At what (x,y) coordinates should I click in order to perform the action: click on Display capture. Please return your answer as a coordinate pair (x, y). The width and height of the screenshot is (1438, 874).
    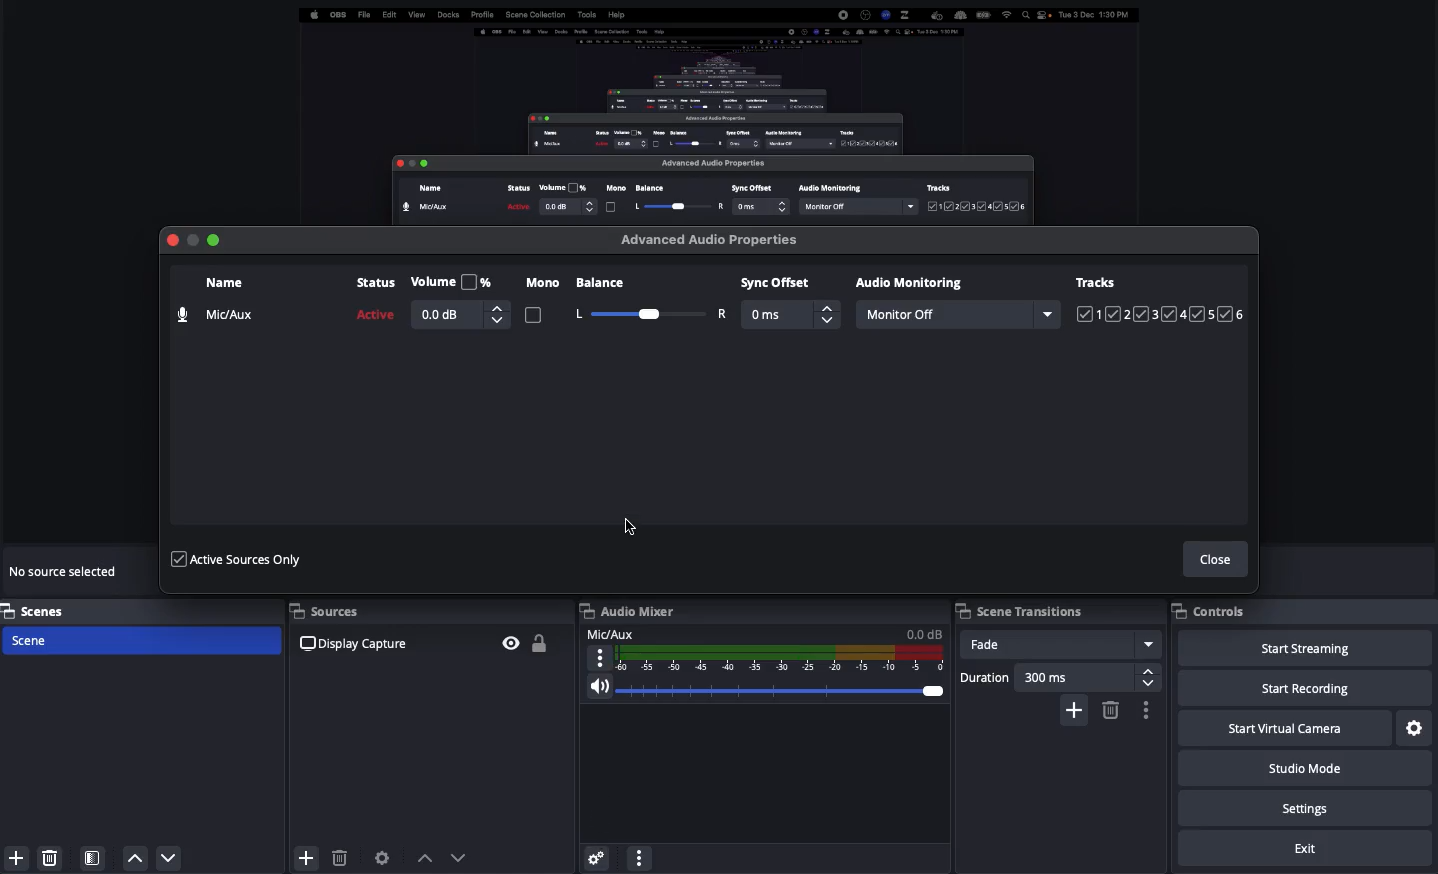
    Looking at the image, I should click on (367, 646).